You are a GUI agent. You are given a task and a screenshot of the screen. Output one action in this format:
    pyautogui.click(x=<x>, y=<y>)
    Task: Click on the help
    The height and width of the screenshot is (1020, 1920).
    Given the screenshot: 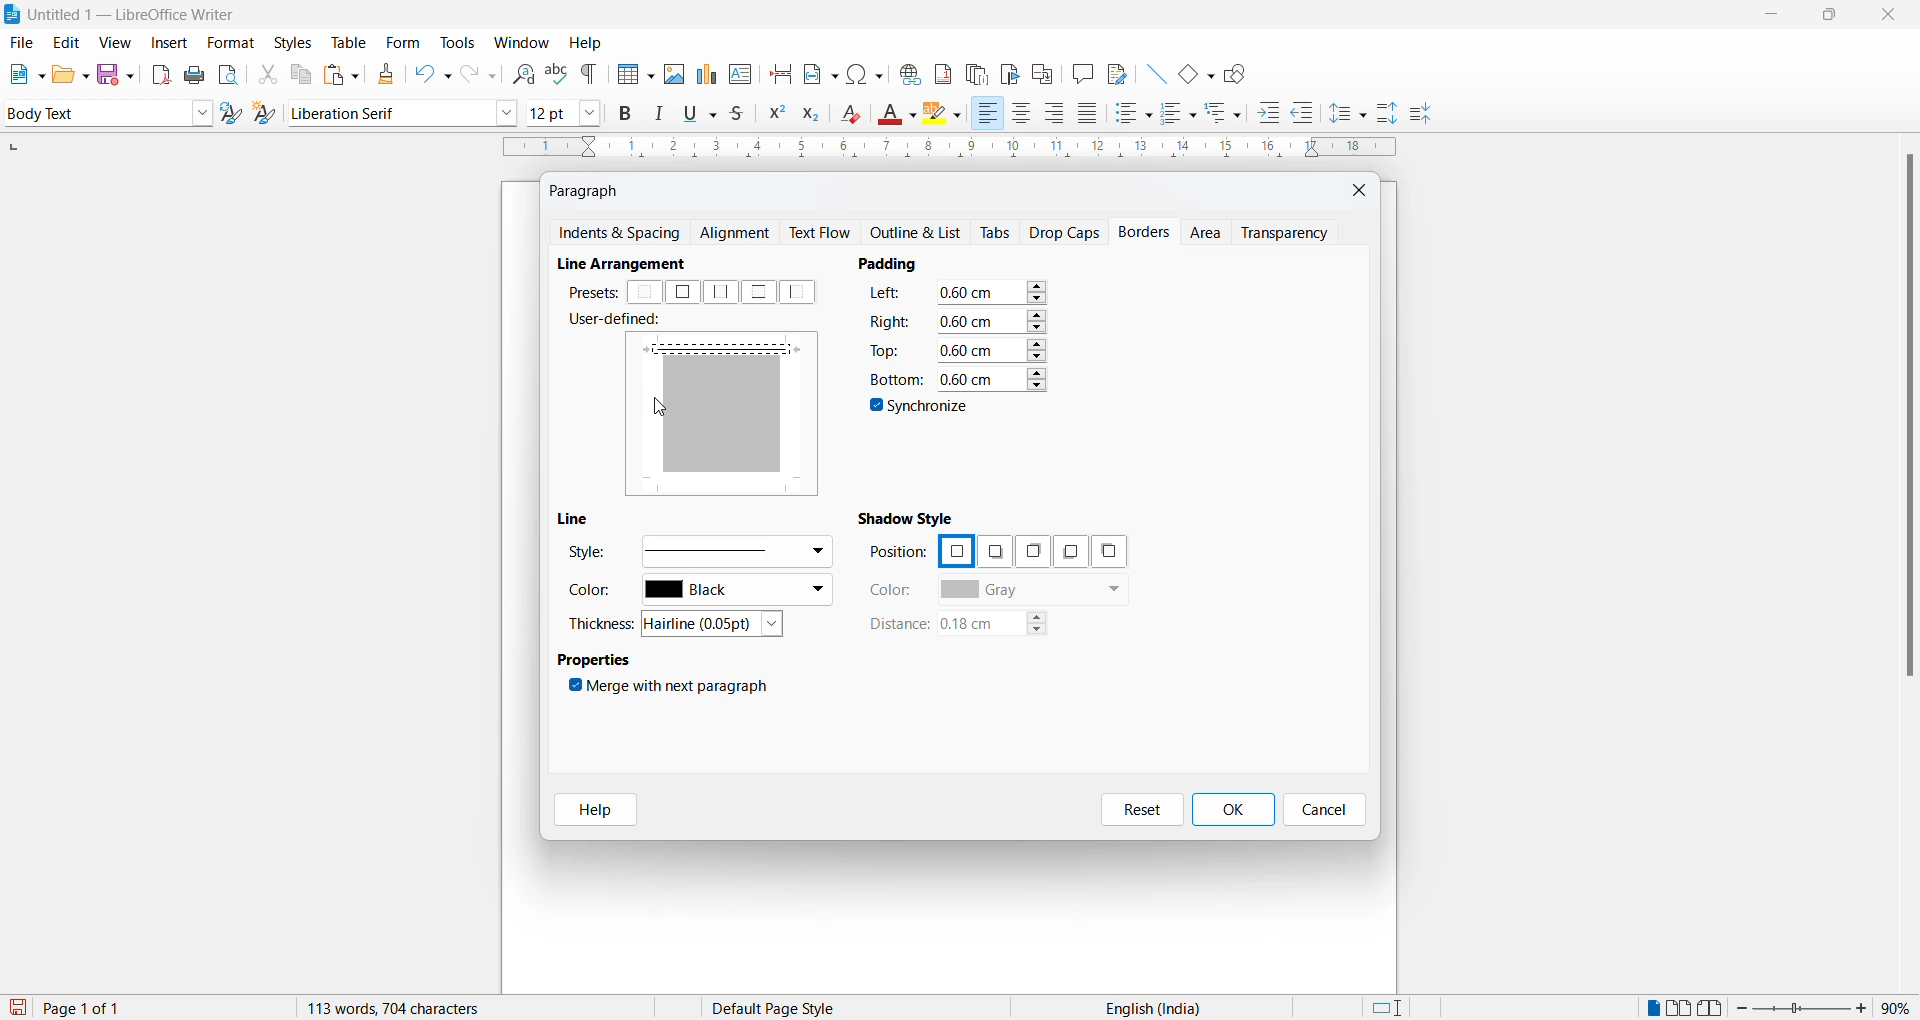 What is the action you would take?
    pyautogui.click(x=586, y=43)
    